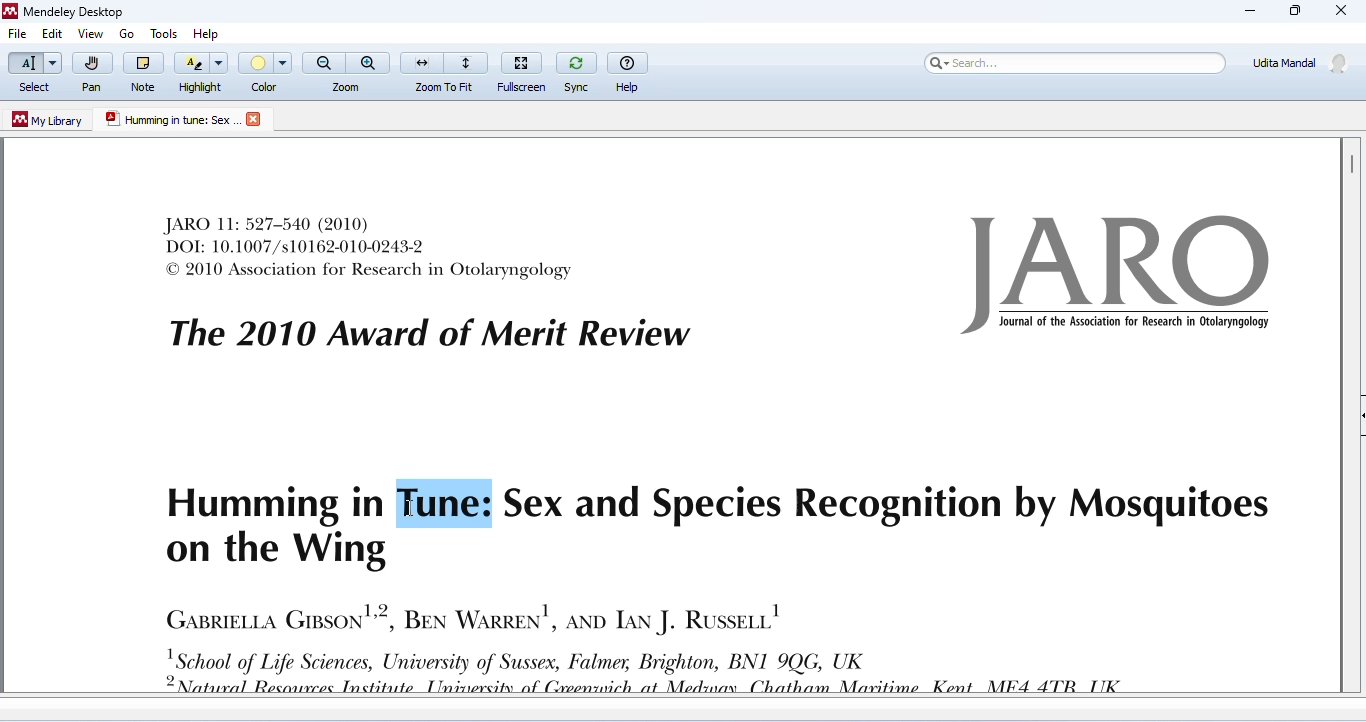 Image resolution: width=1366 pixels, height=722 pixels. I want to click on The 2010 Award of Merit Review, so click(429, 334).